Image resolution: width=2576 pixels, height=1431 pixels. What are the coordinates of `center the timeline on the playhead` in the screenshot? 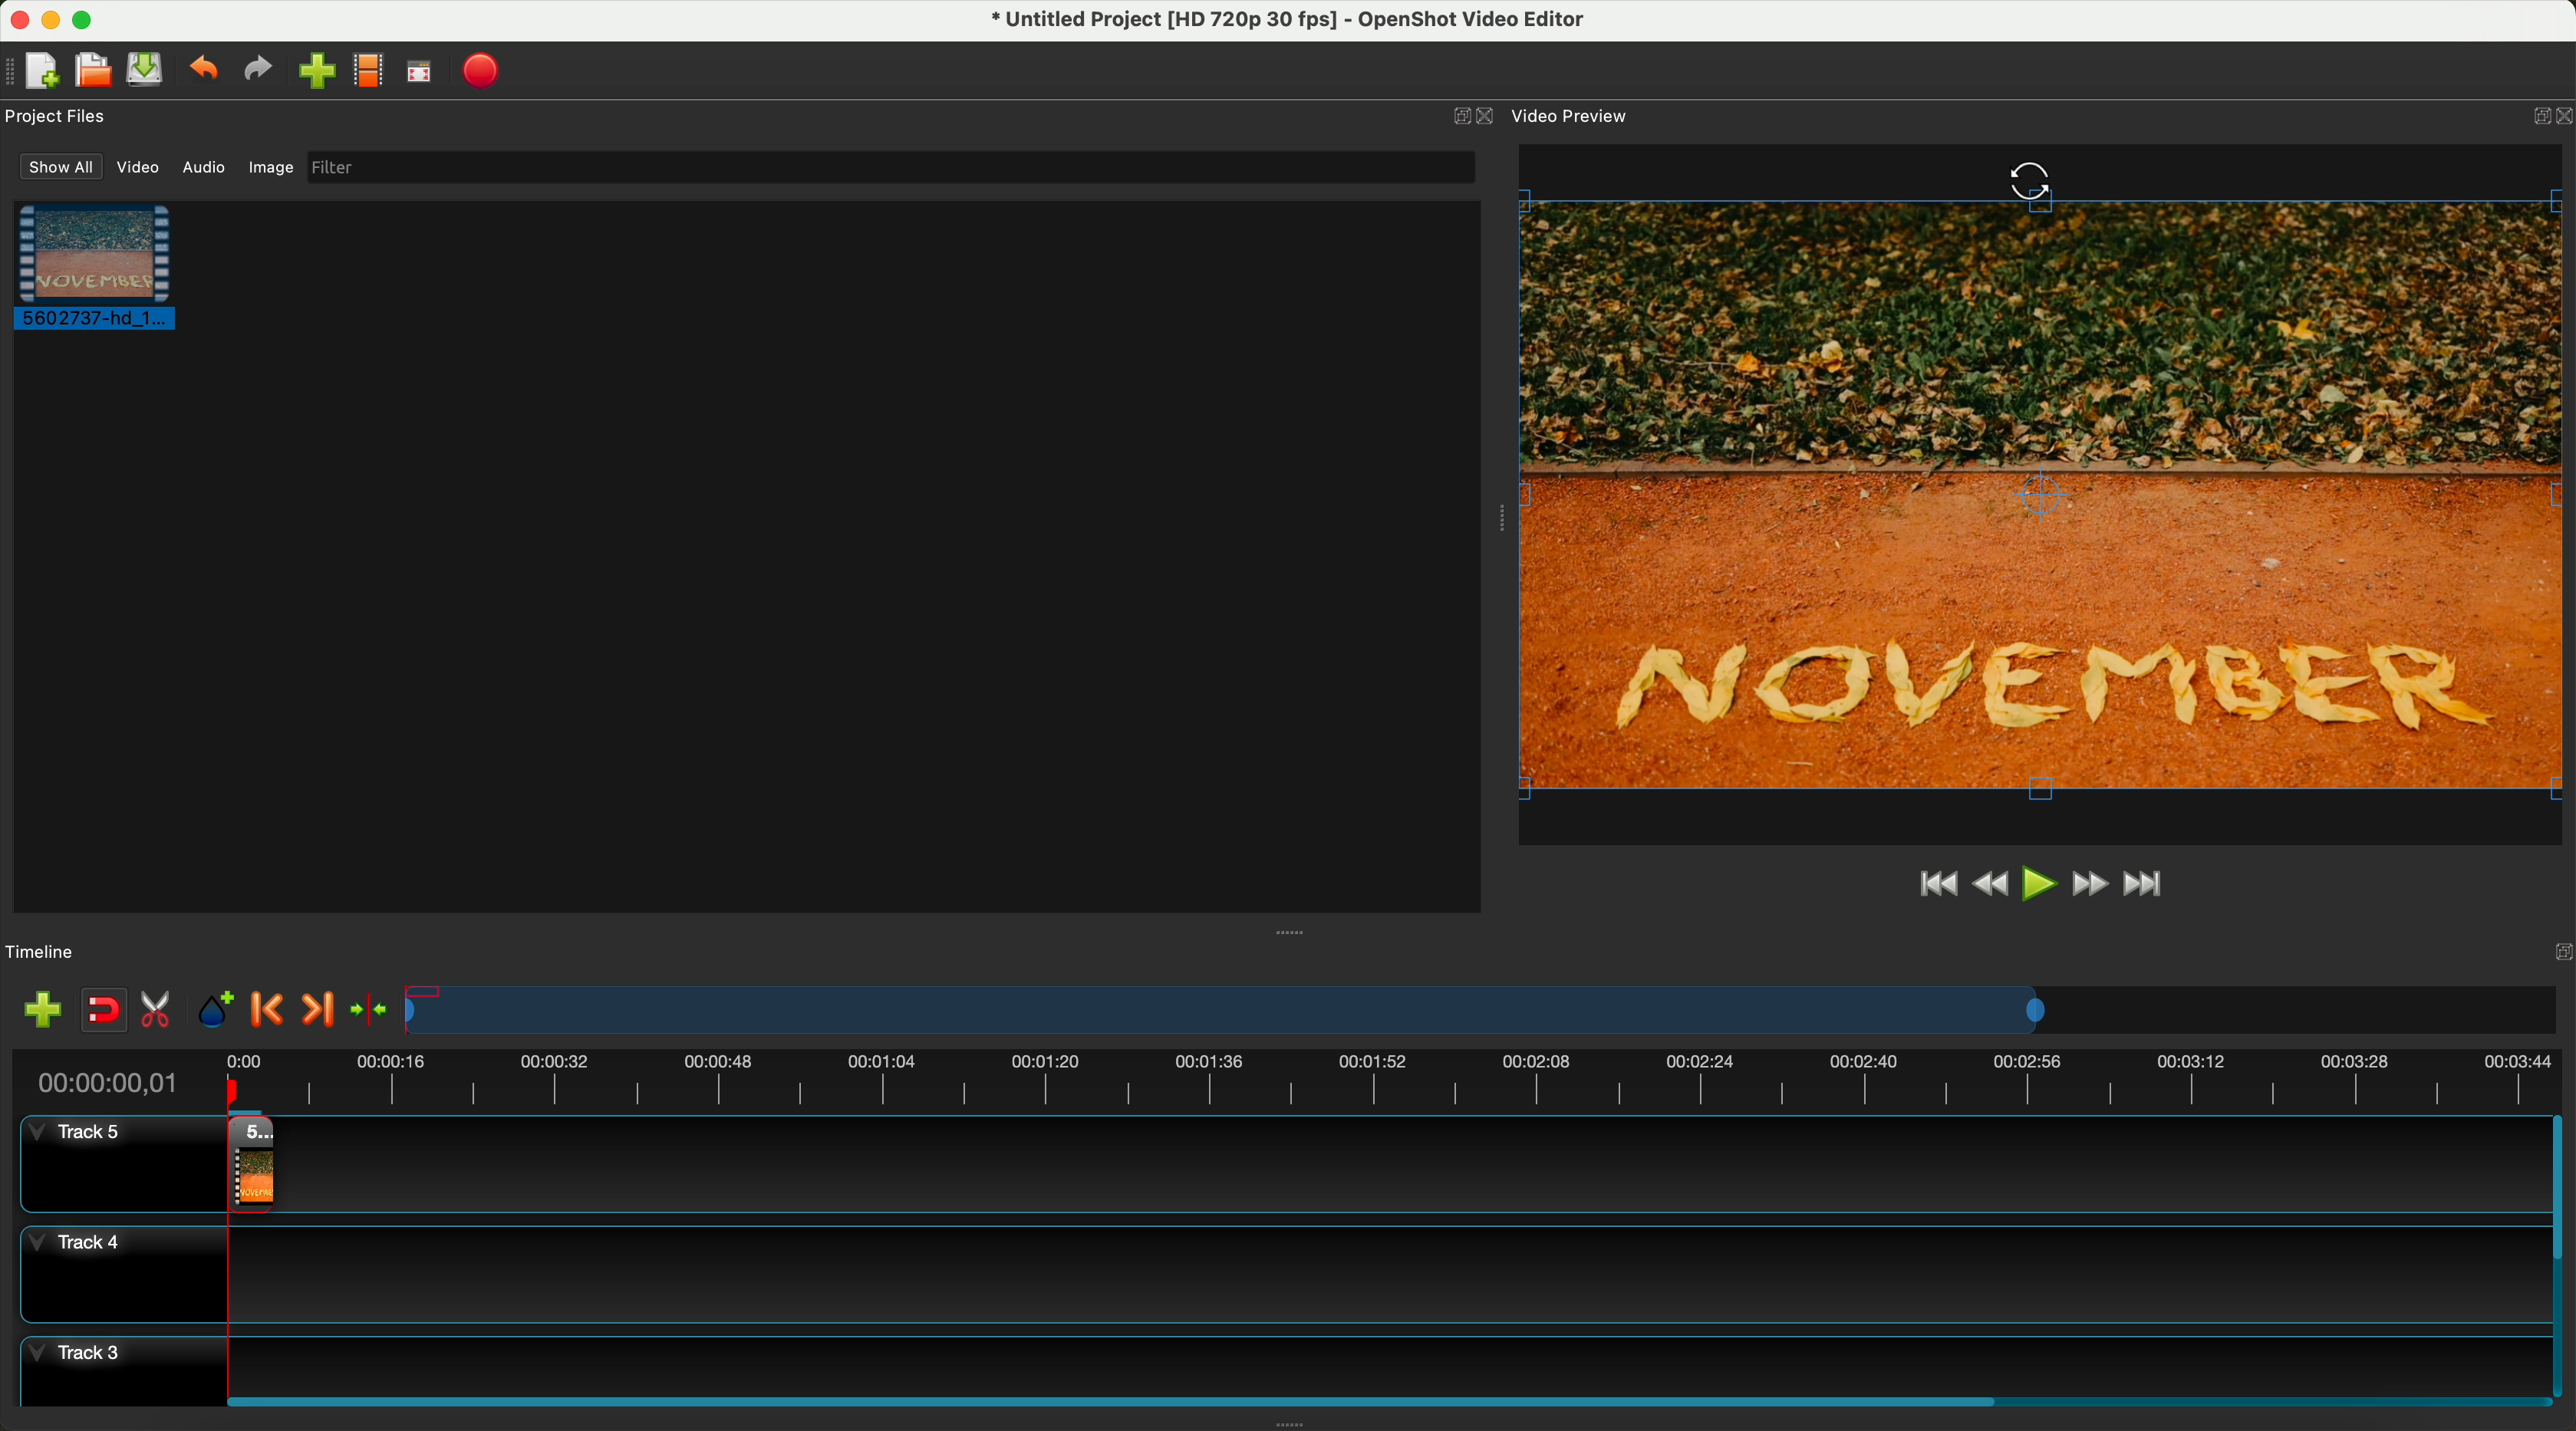 It's located at (381, 1010).